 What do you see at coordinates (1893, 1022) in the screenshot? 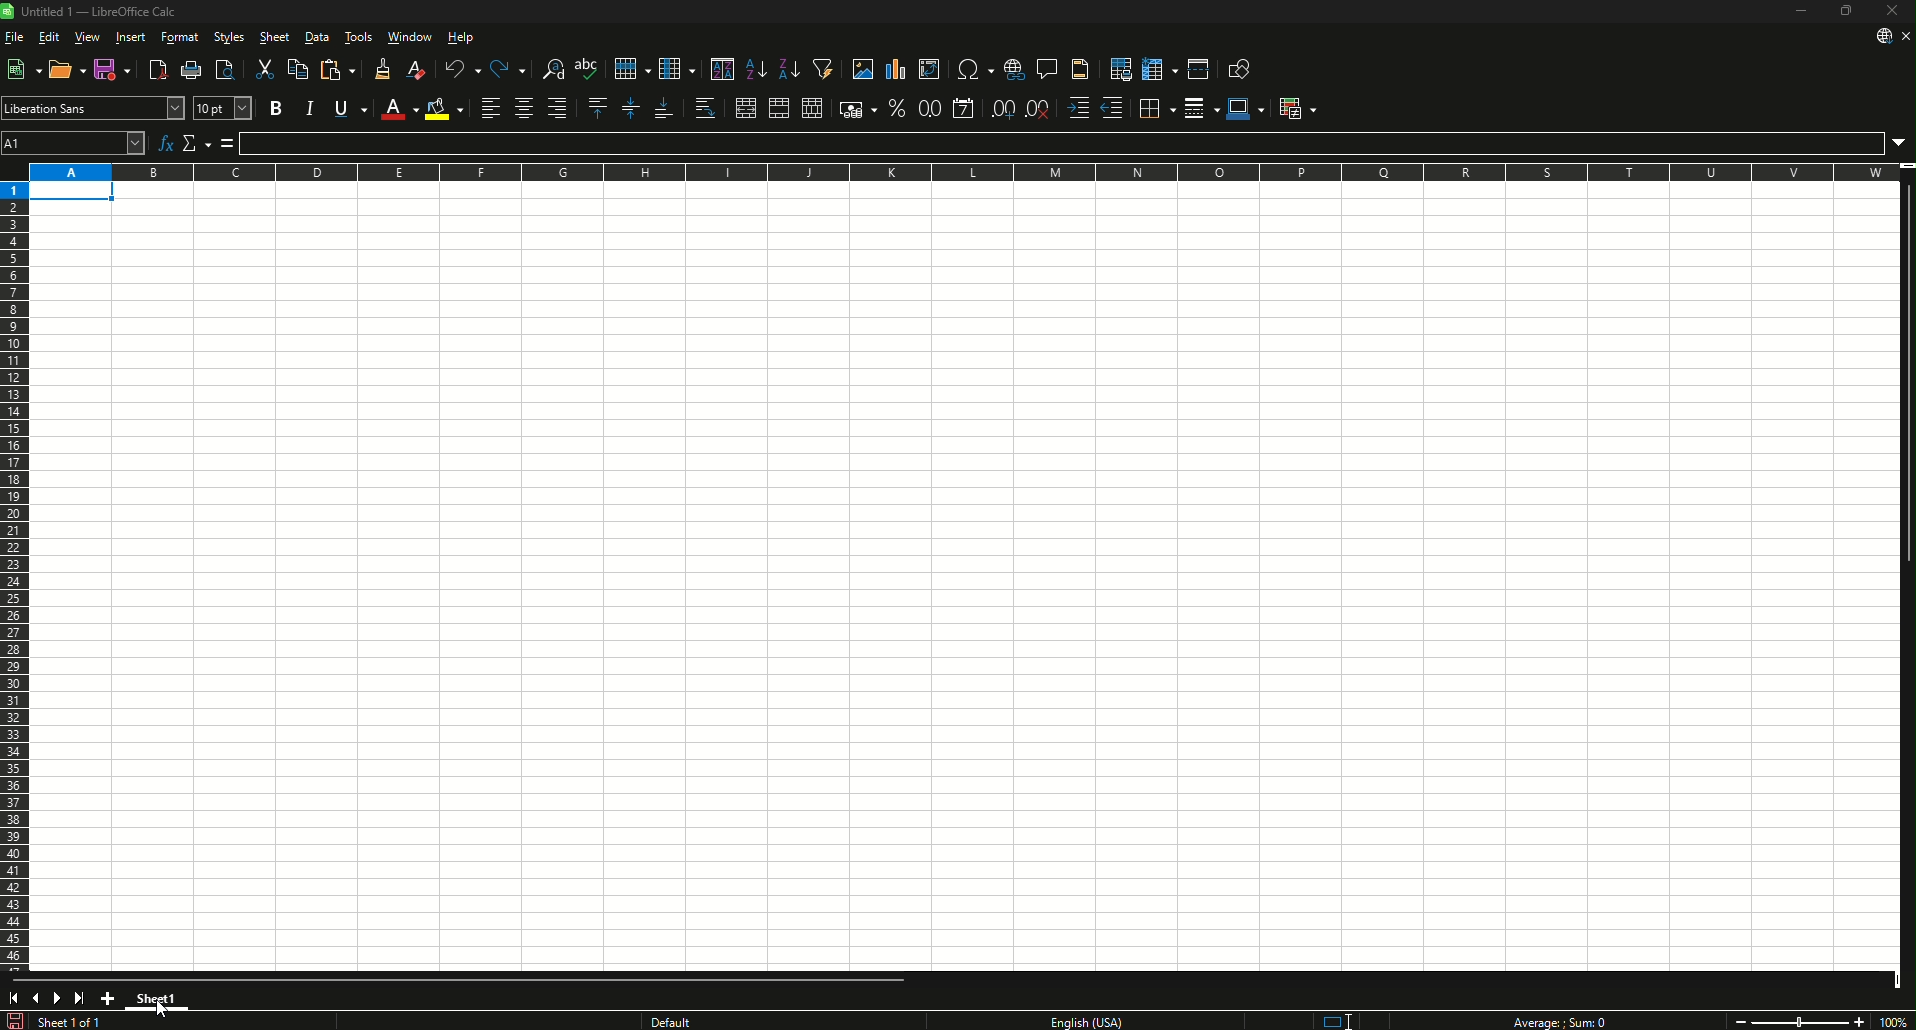
I see `Zoom Factor` at bounding box center [1893, 1022].